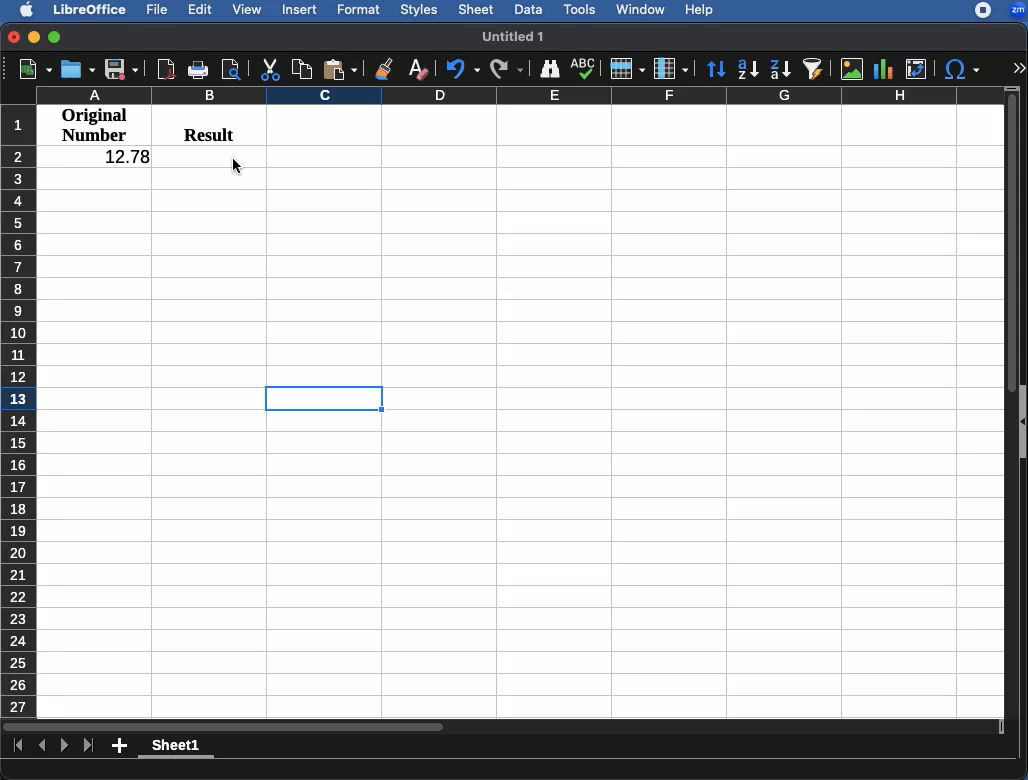 The height and width of the screenshot is (780, 1028). What do you see at coordinates (91, 10) in the screenshot?
I see `LibreOffice` at bounding box center [91, 10].